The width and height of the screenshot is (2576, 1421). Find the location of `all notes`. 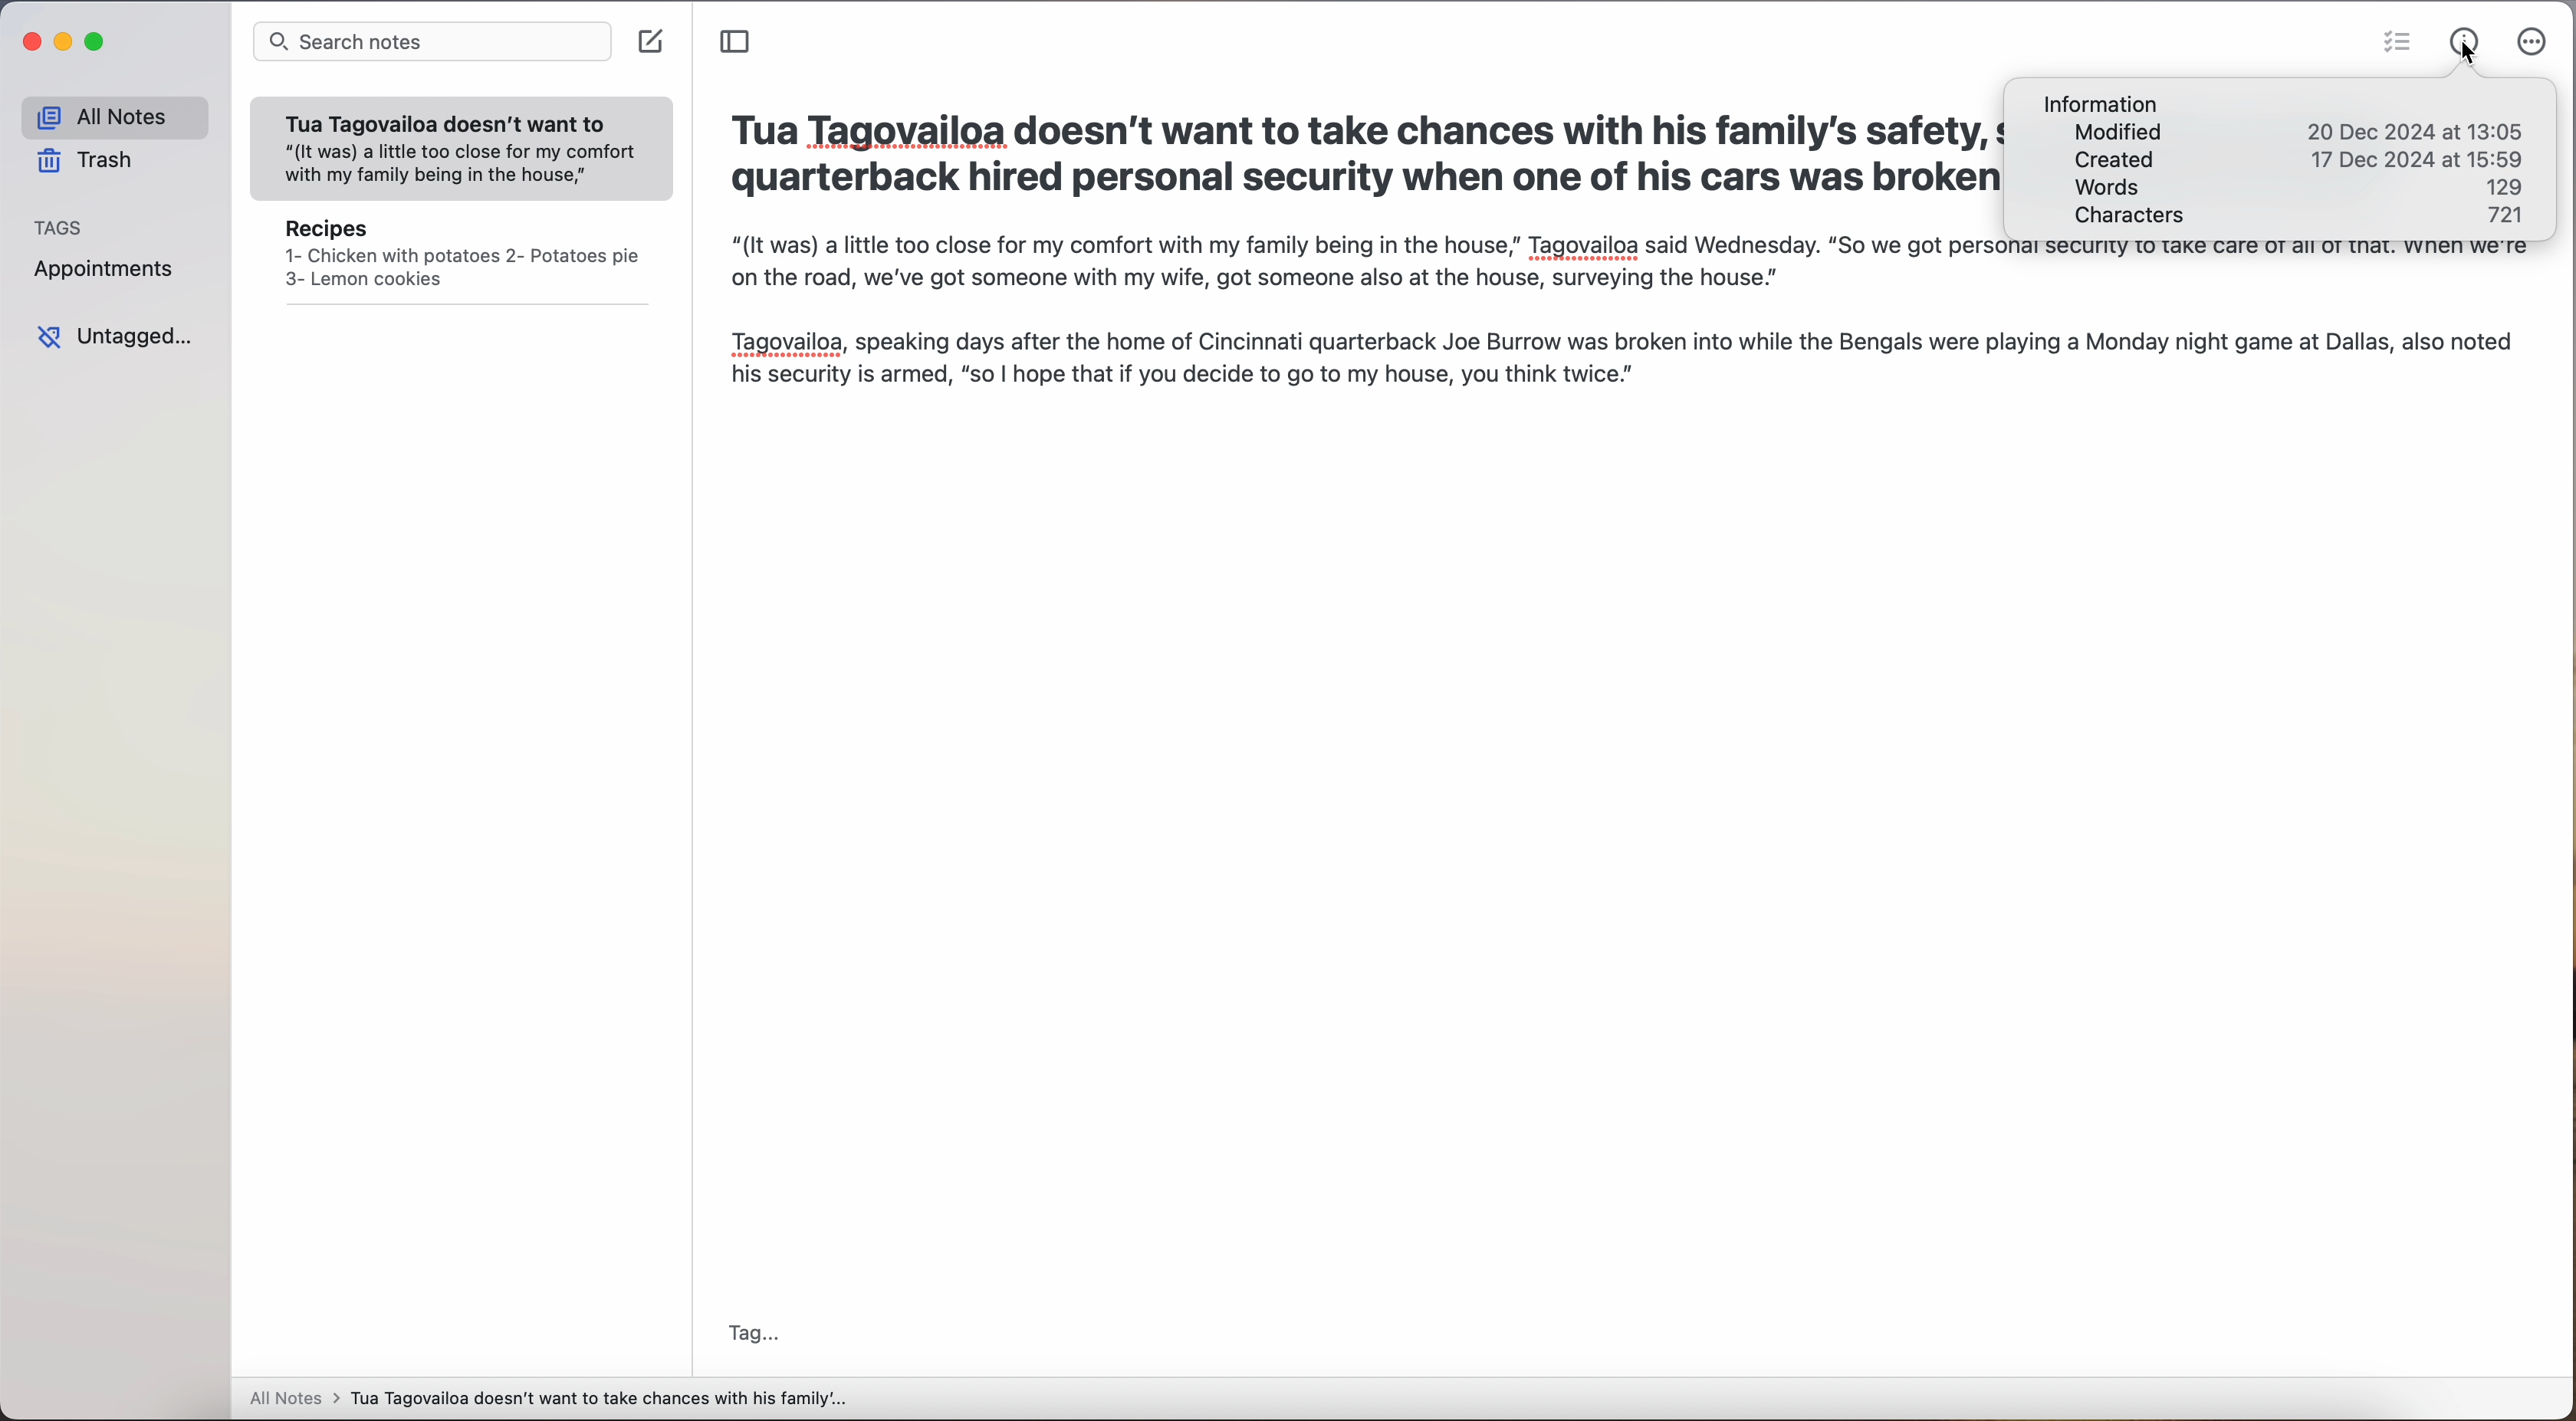

all notes is located at coordinates (109, 116).